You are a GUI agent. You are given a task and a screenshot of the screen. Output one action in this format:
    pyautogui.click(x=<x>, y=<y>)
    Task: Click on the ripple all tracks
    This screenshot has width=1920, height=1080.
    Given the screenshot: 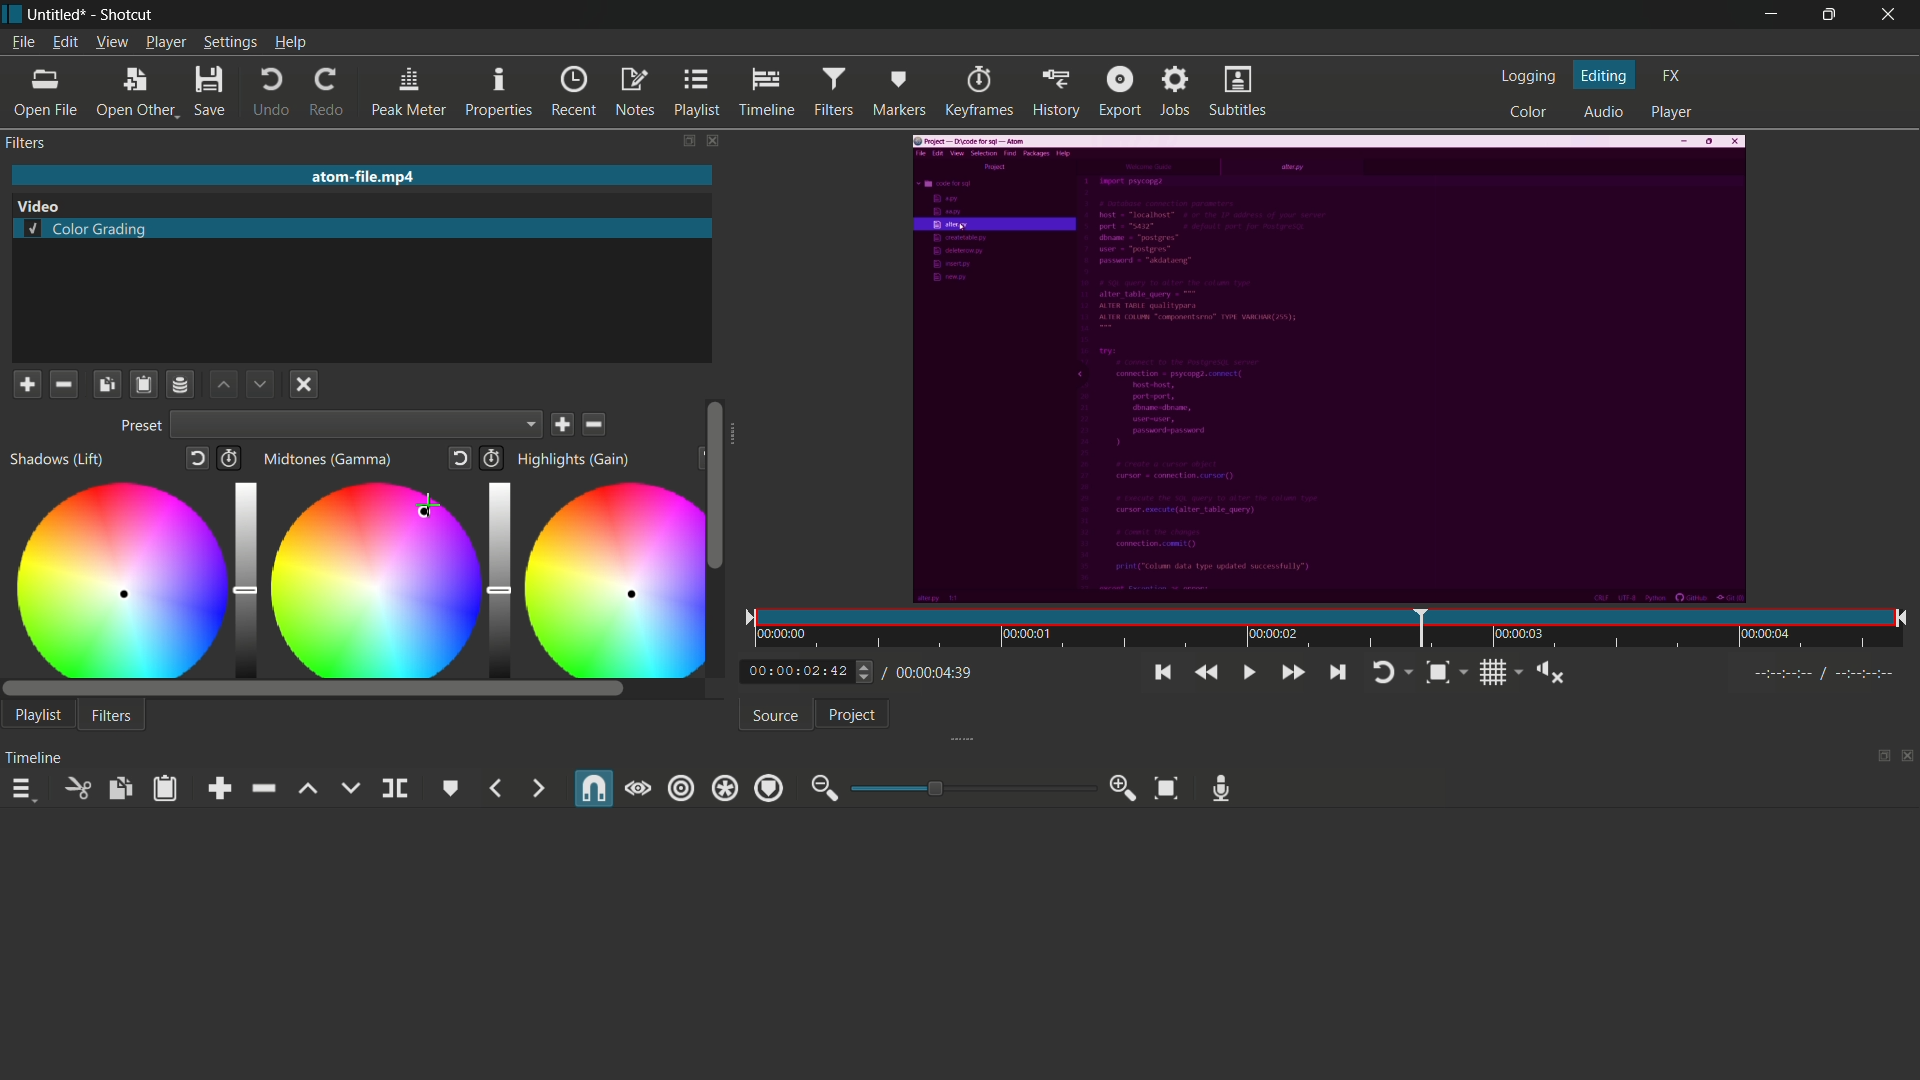 What is the action you would take?
    pyautogui.click(x=724, y=790)
    